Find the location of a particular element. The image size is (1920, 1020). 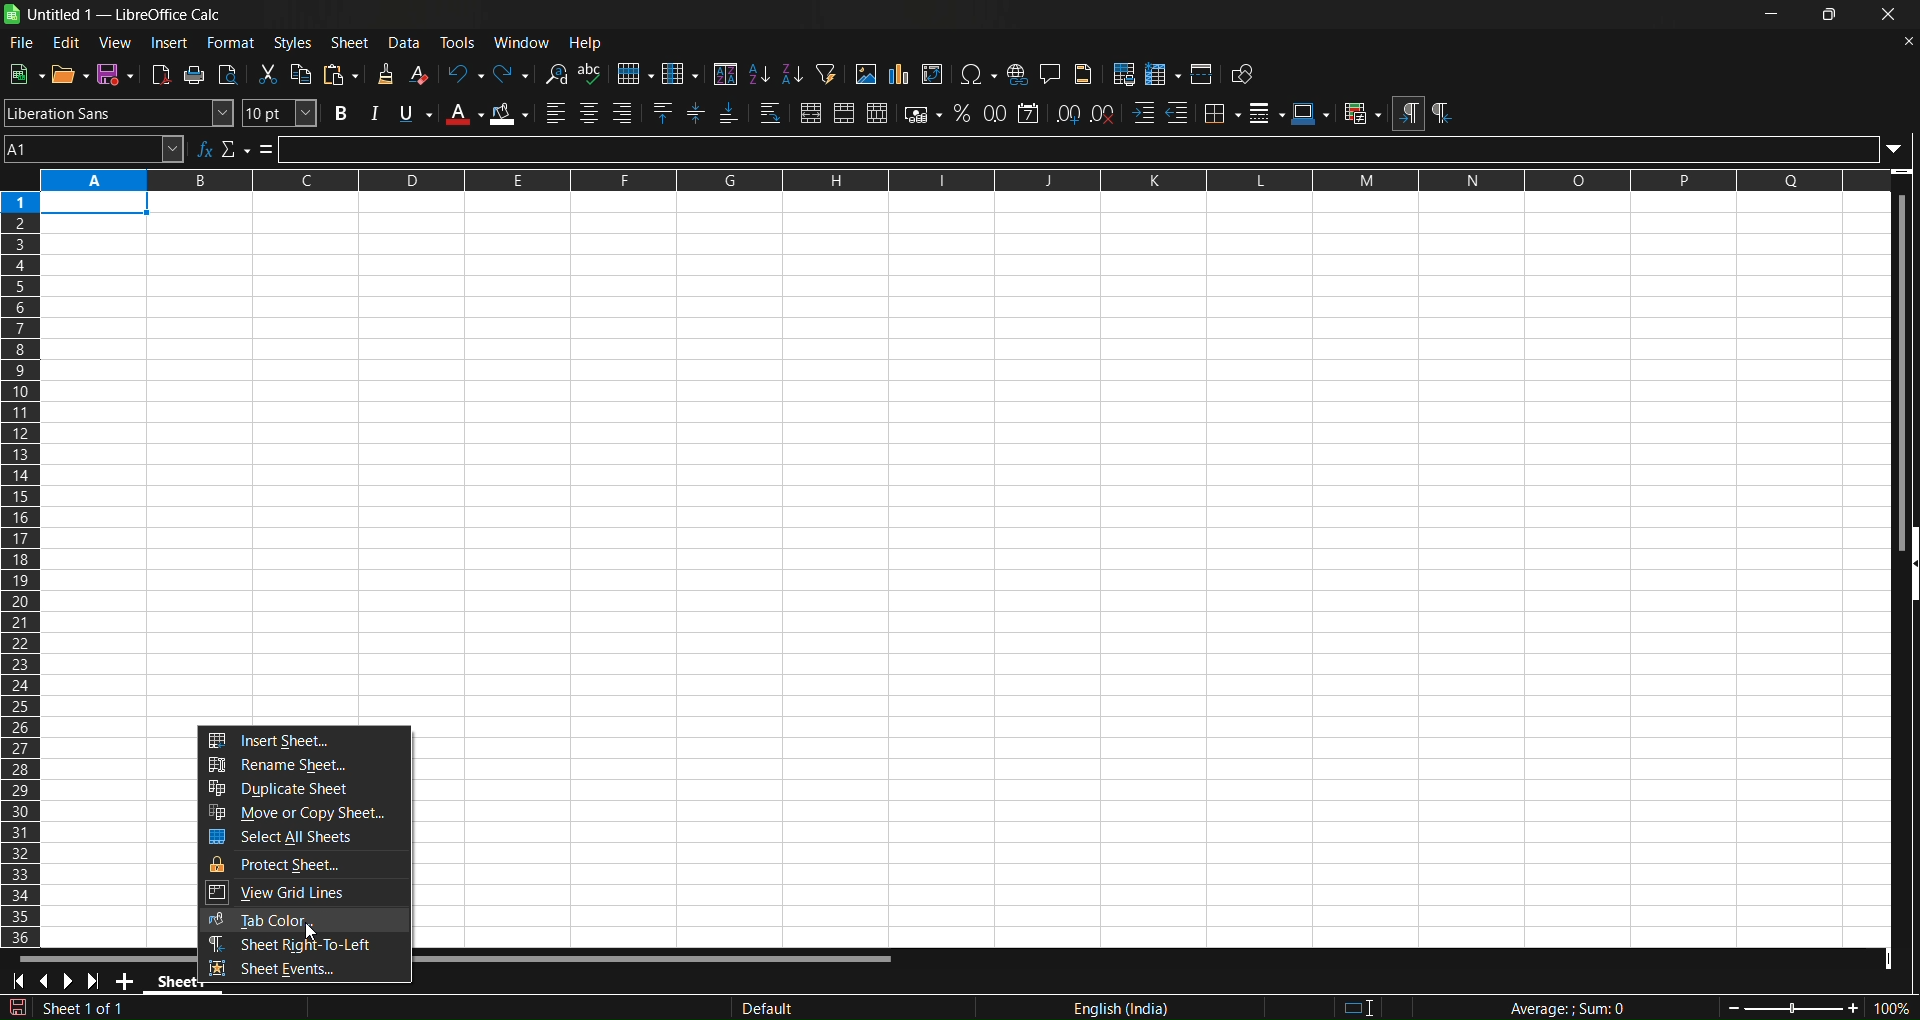

window is located at coordinates (526, 42).